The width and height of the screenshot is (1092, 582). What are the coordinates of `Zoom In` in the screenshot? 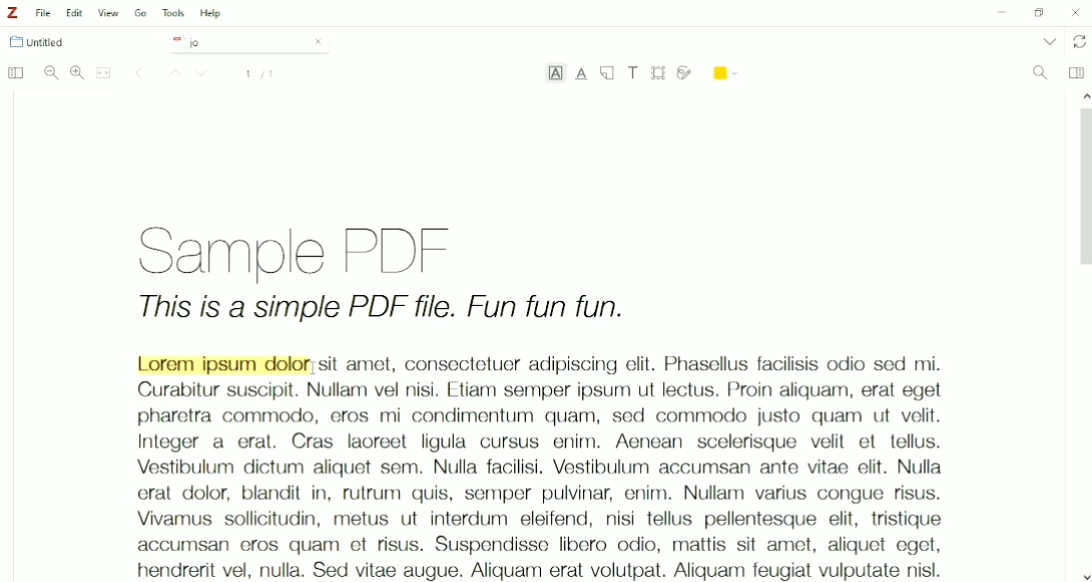 It's located at (77, 72).